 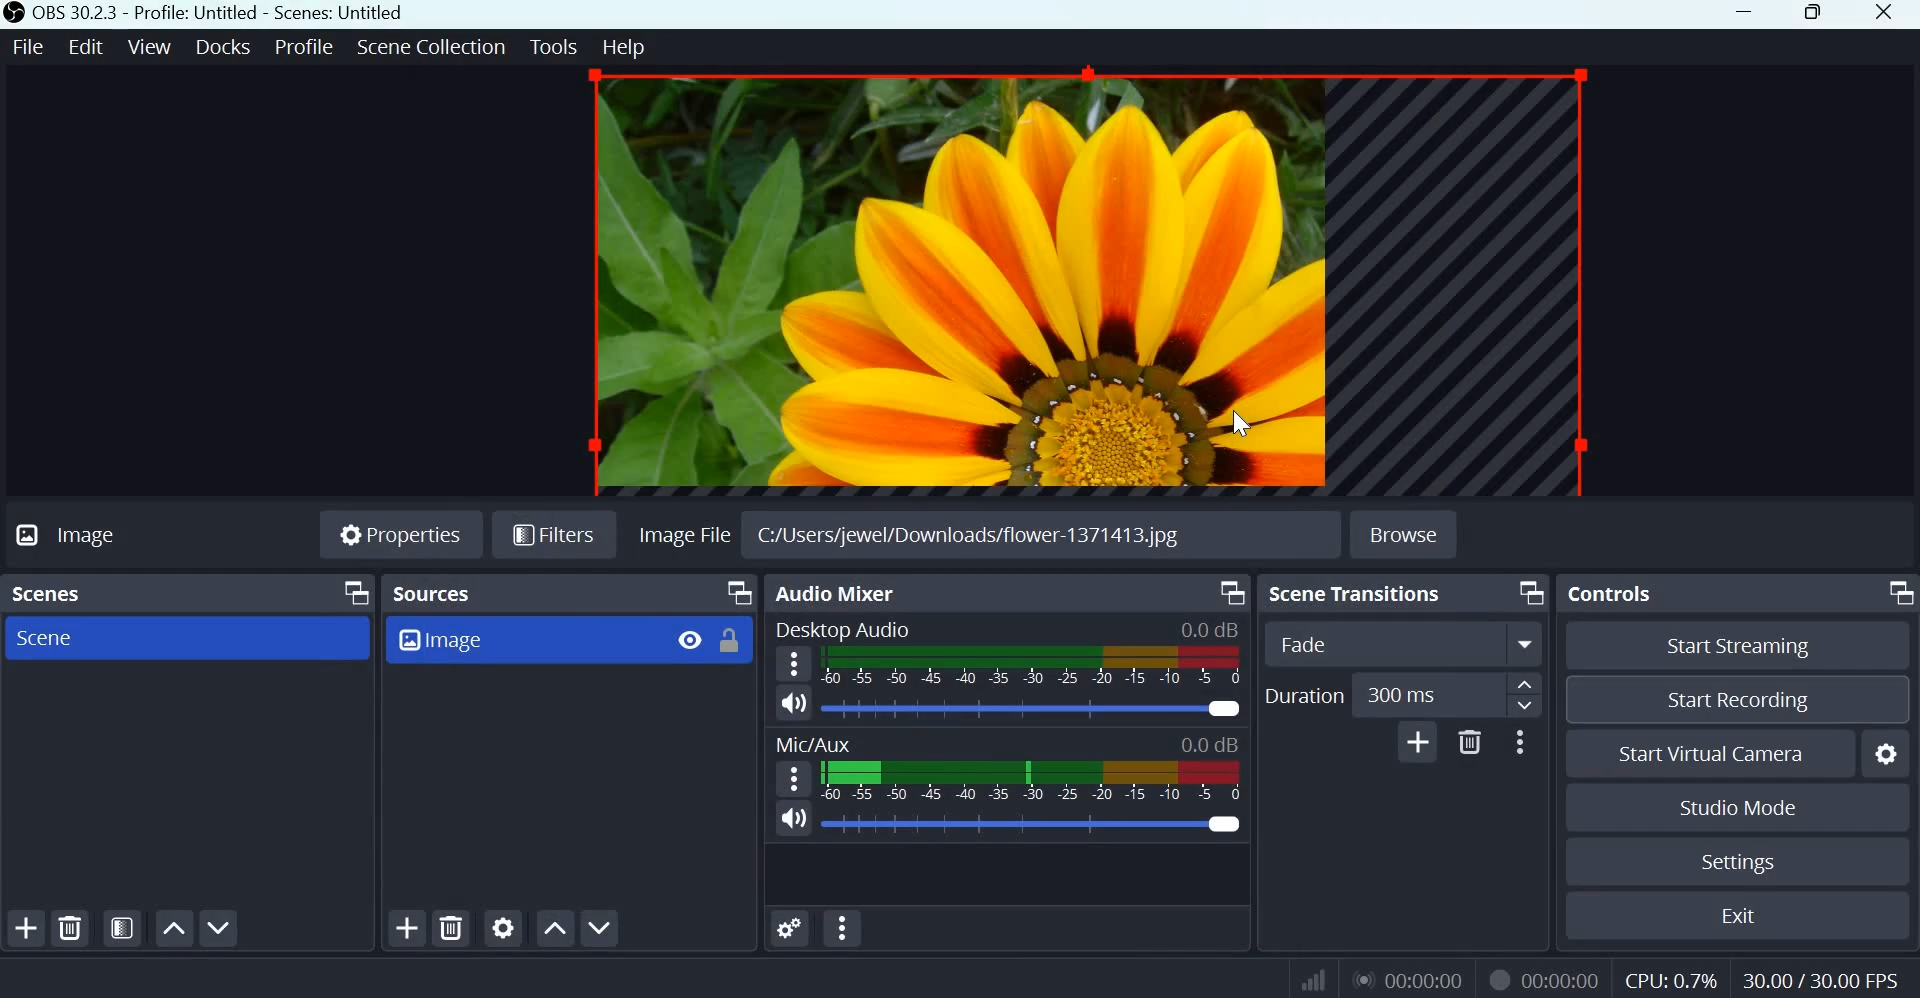 I want to click on Desktop Audio, so click(x=845, y=629).